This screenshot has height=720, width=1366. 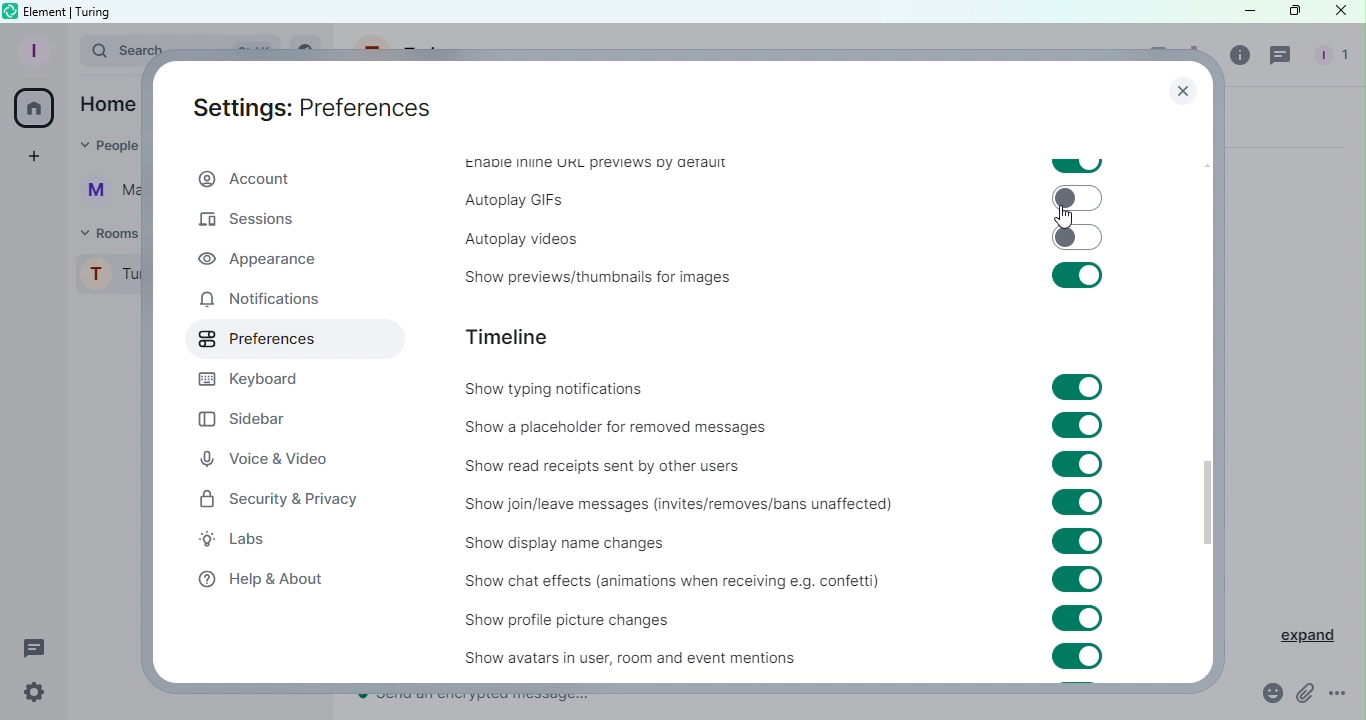 What do you see at coordinates (106, 232) in the screenshot?
I see `Rooms` at bounding box center [106, 232].